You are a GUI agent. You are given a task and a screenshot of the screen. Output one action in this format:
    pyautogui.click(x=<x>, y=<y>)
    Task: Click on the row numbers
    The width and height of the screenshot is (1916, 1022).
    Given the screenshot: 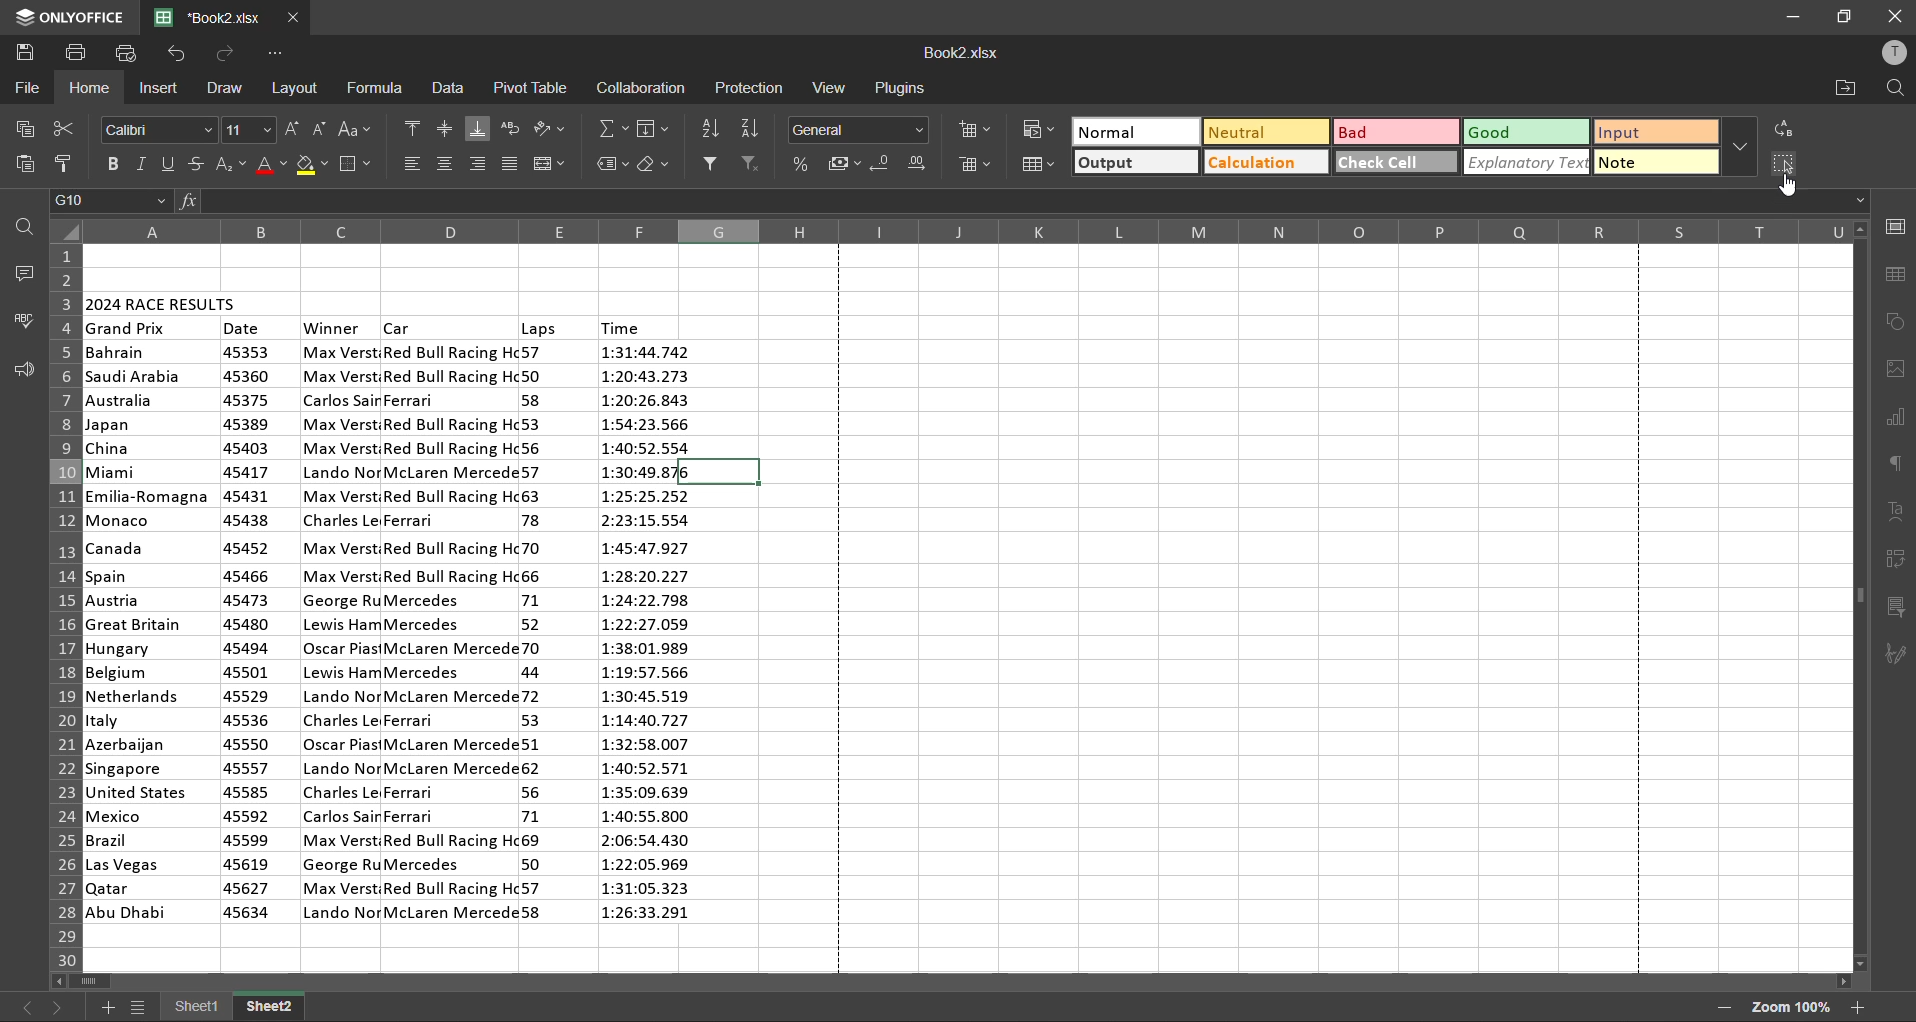 What is the action you would take?
    pyautogui.click(x=66, y=604)
    